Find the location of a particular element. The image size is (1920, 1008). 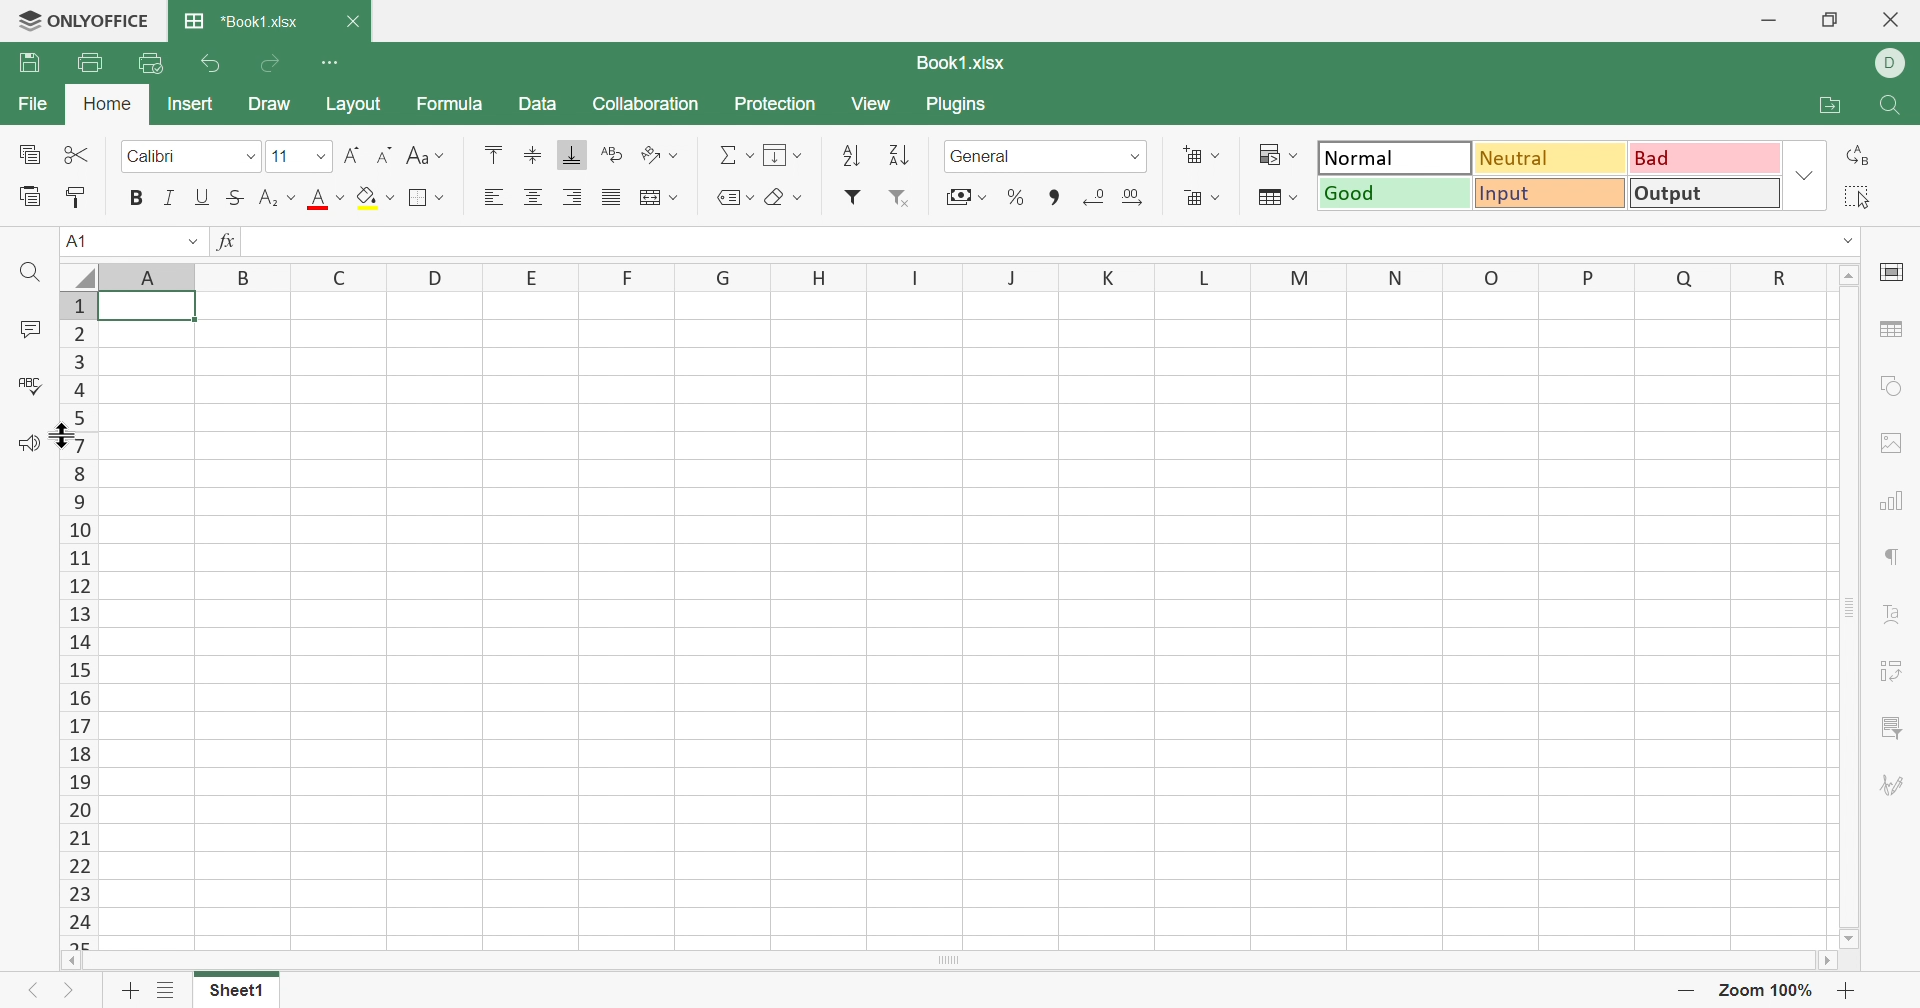

Input is located at coordinates (1551, 193).